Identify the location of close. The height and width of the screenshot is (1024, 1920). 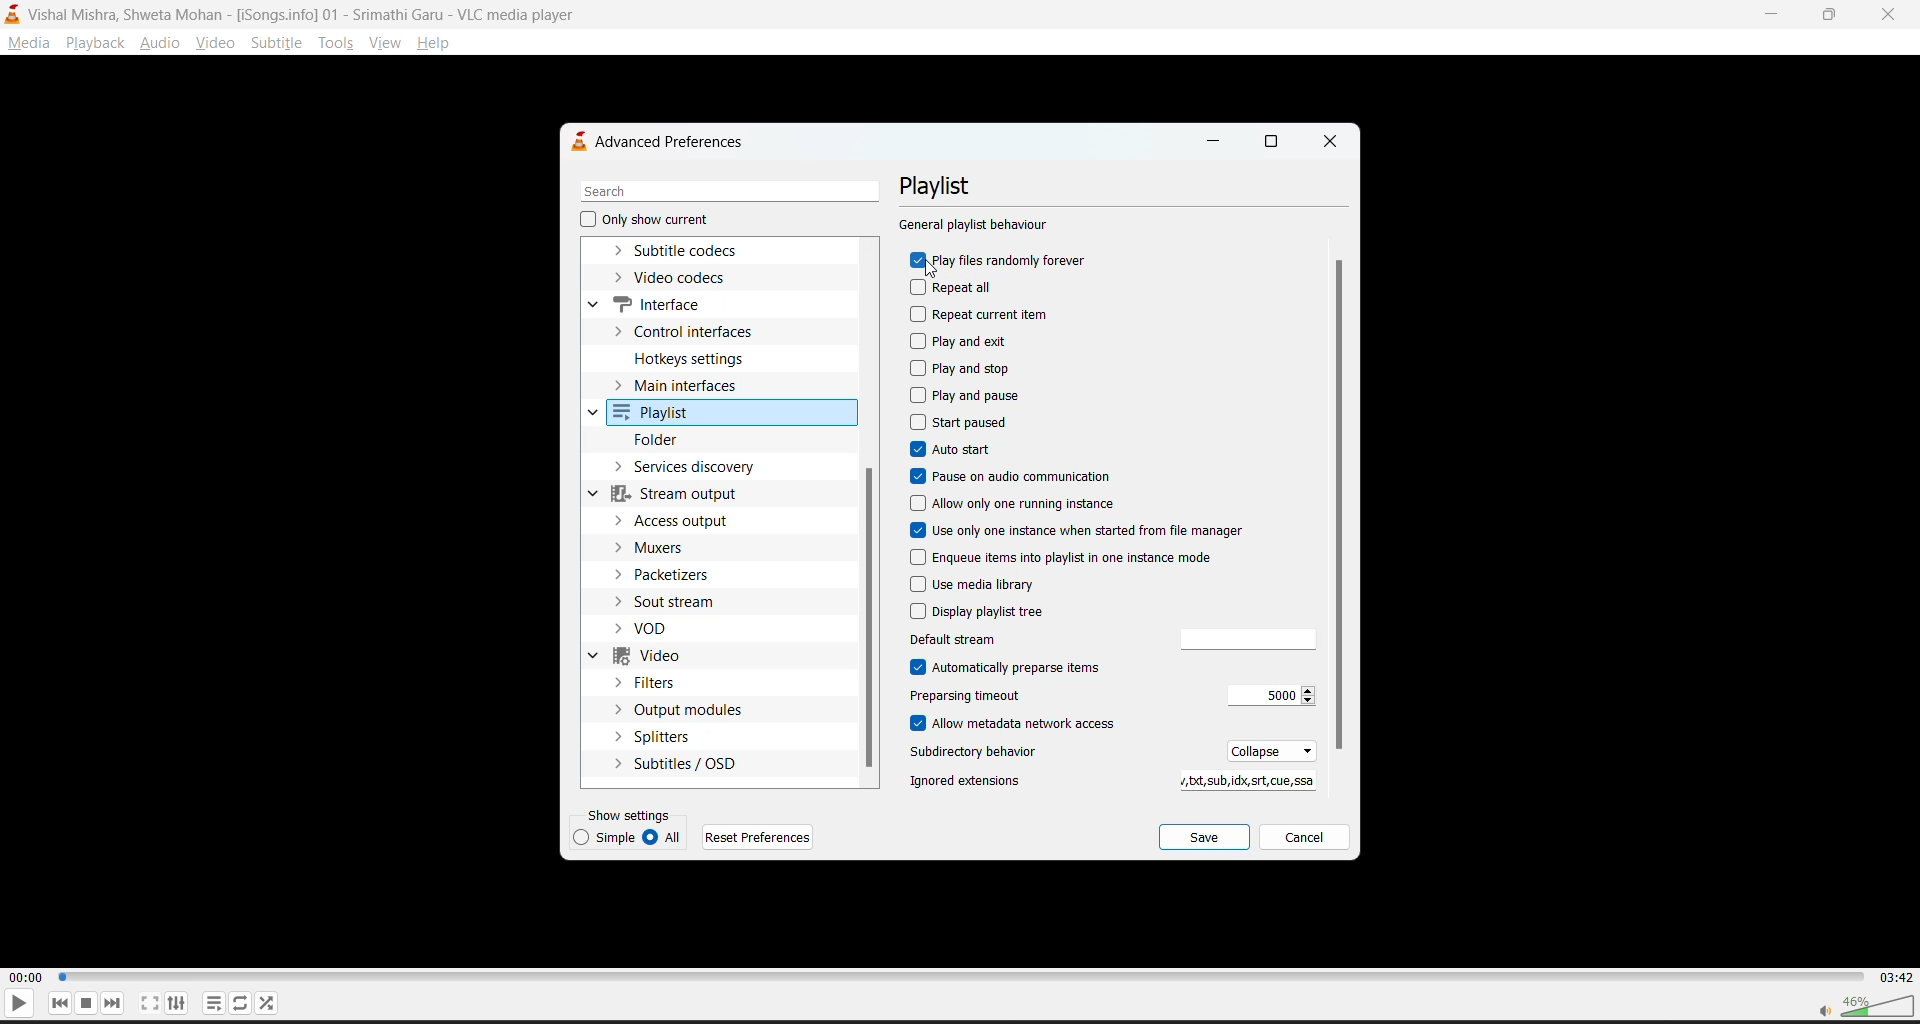
(1331, 140).